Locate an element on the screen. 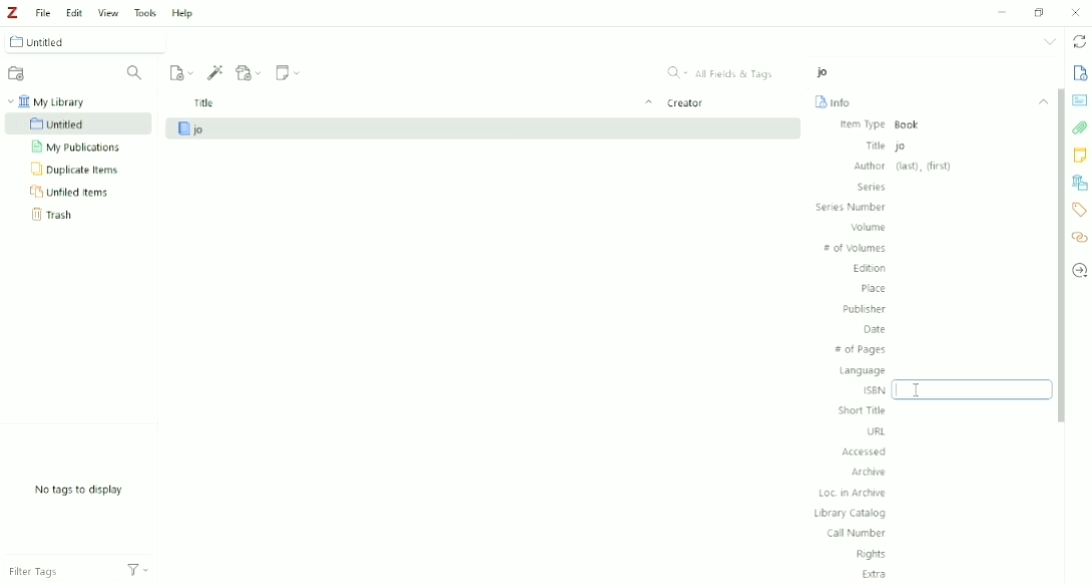 The height and width of the screenshot is (584, 1092). My Publications is located at coordinates (82, 147).